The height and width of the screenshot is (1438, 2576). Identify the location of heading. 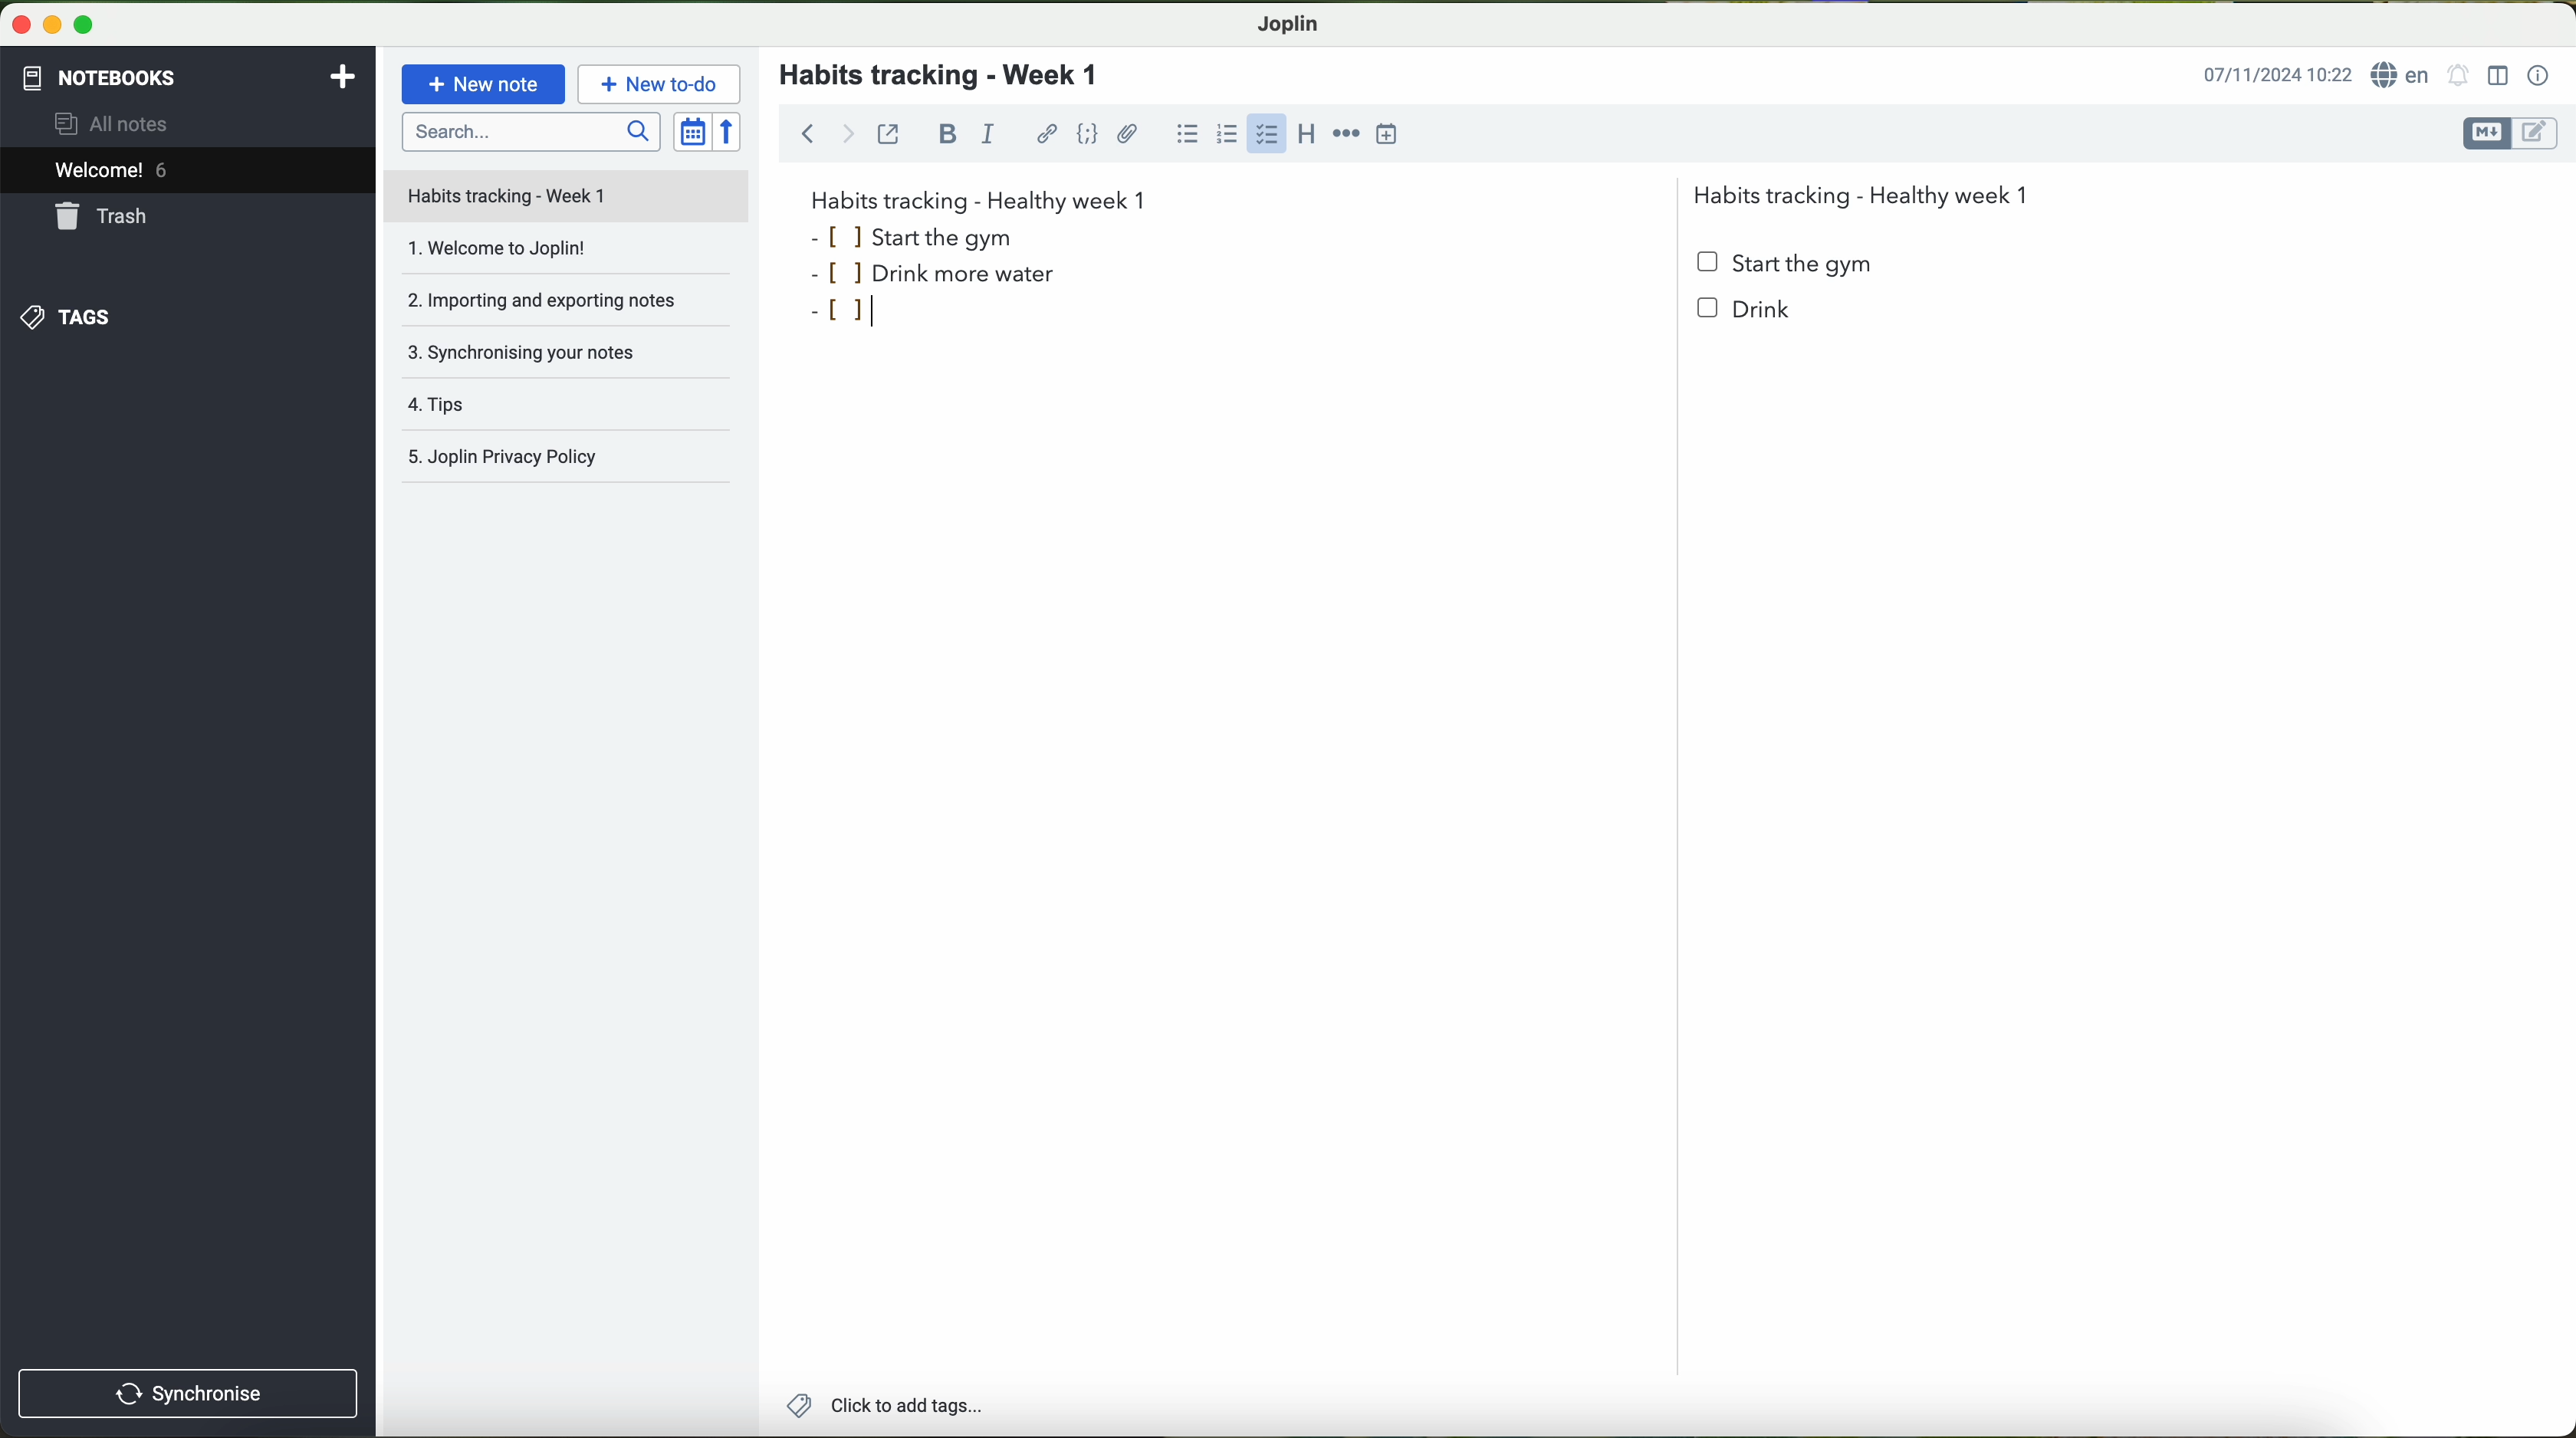
(1309, 139).